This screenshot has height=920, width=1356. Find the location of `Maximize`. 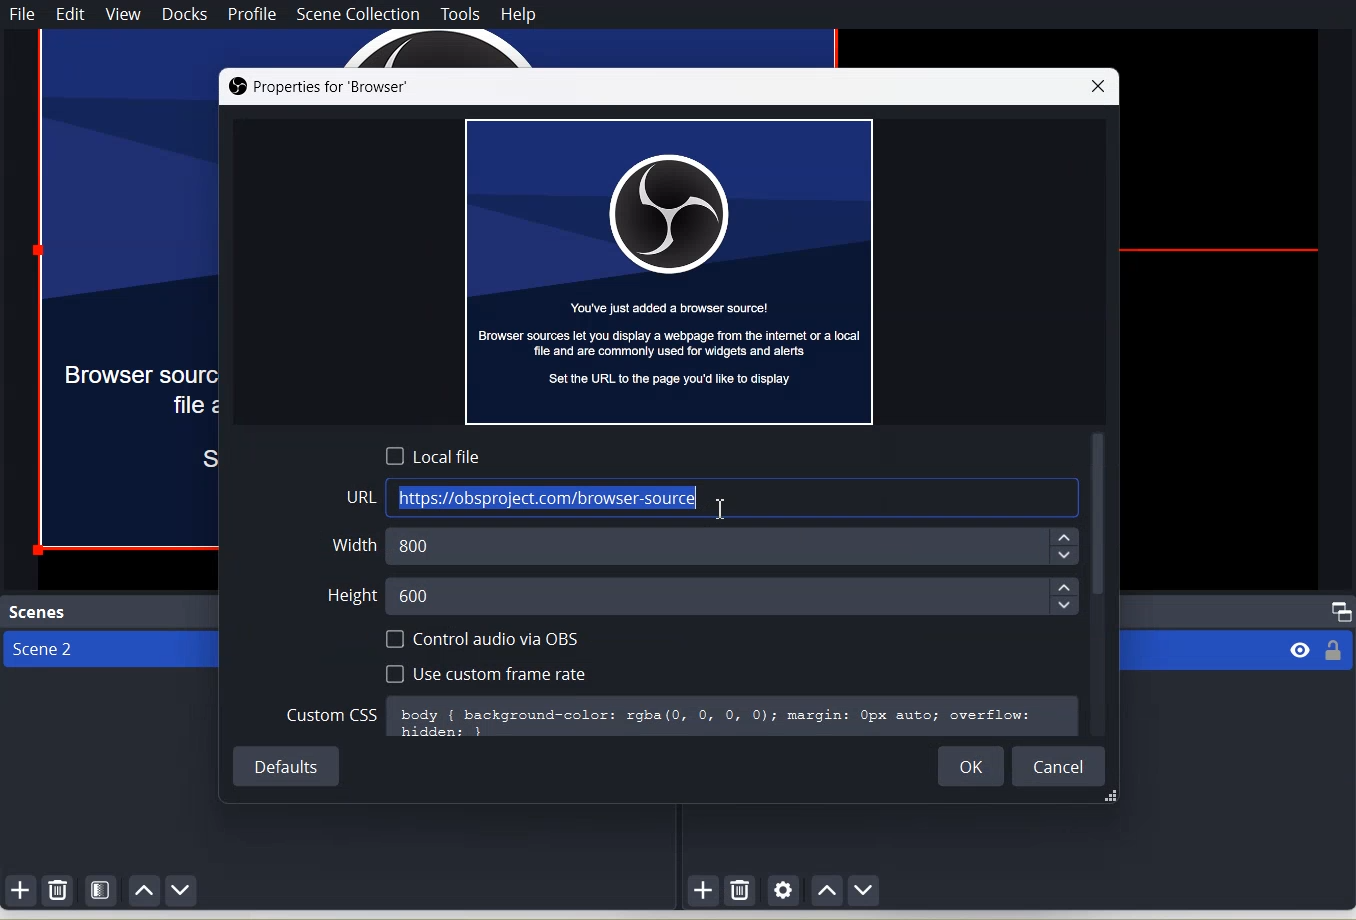

Maximize is located at coordinates (1342, 612).